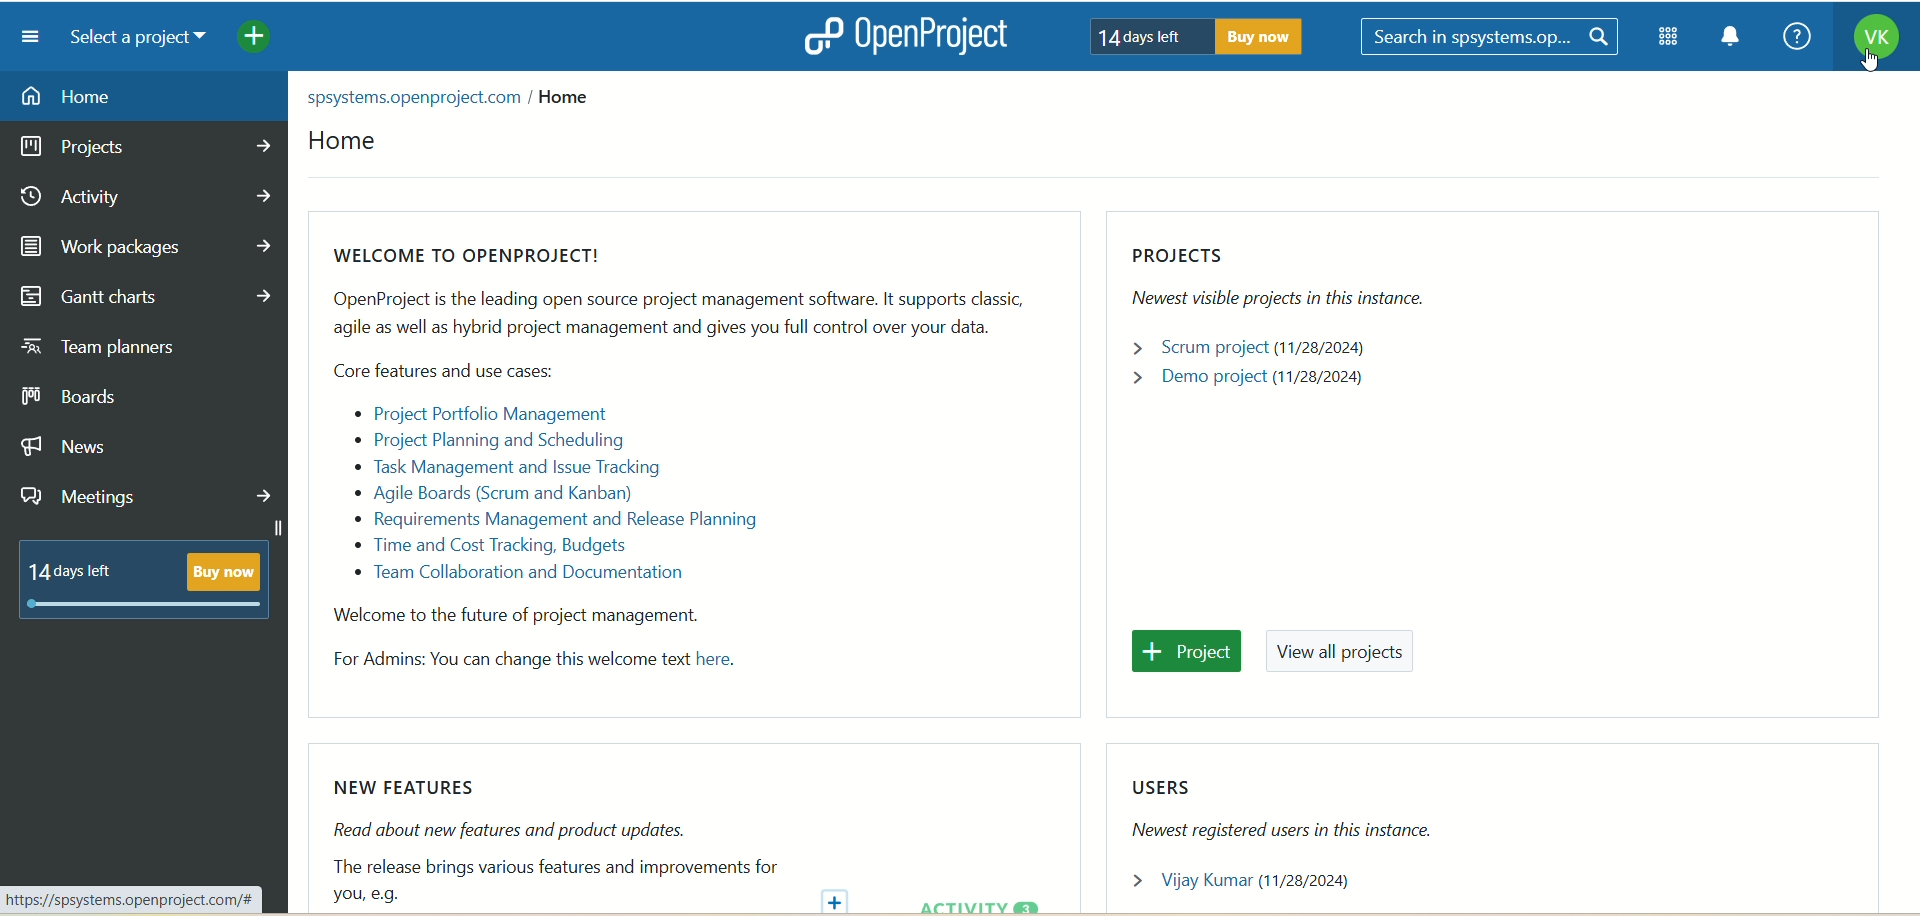 The width and height of the screenshot is (1920, 916). Describe the element at coordinates (1255, 883) in the screenshot. I see `user` at that location.